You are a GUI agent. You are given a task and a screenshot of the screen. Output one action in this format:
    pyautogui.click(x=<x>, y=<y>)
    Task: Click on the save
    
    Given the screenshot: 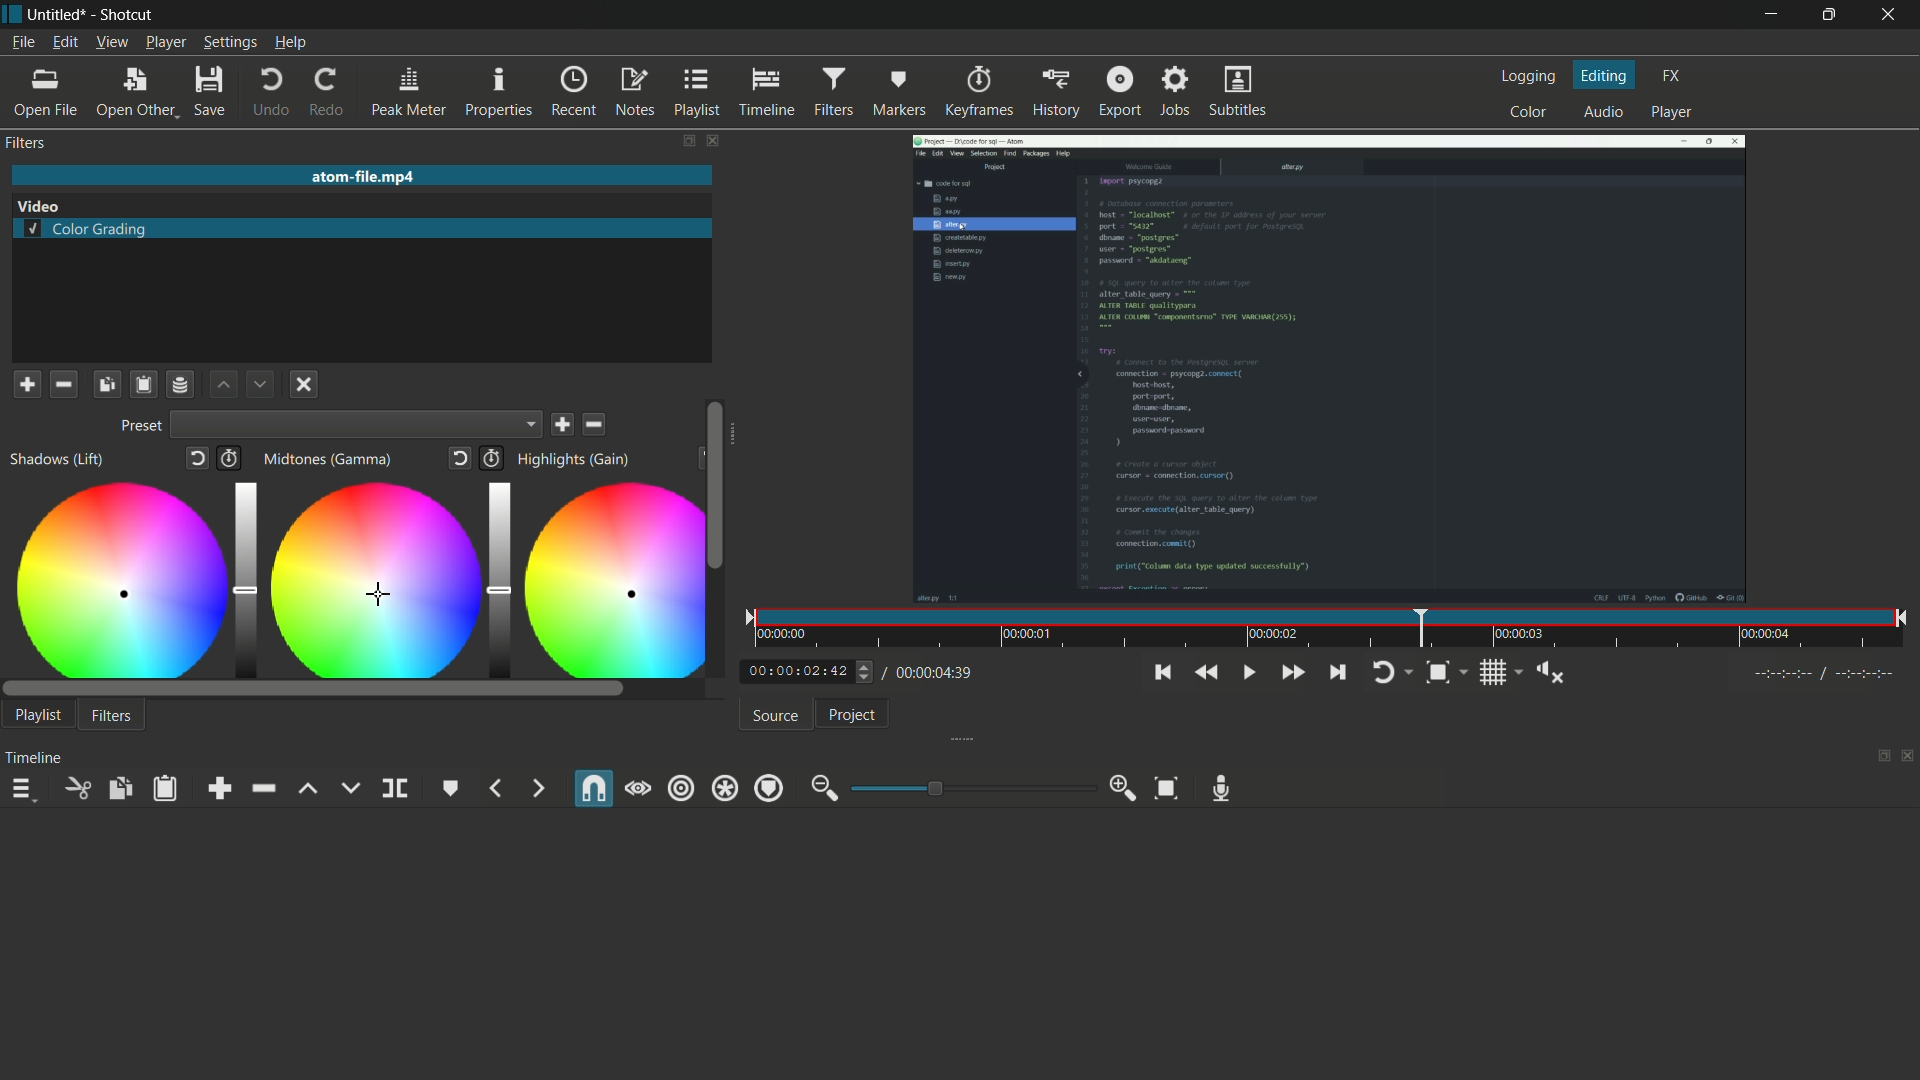 What is the action you would take?
    pyautogui.click(x=208, y=95)
    